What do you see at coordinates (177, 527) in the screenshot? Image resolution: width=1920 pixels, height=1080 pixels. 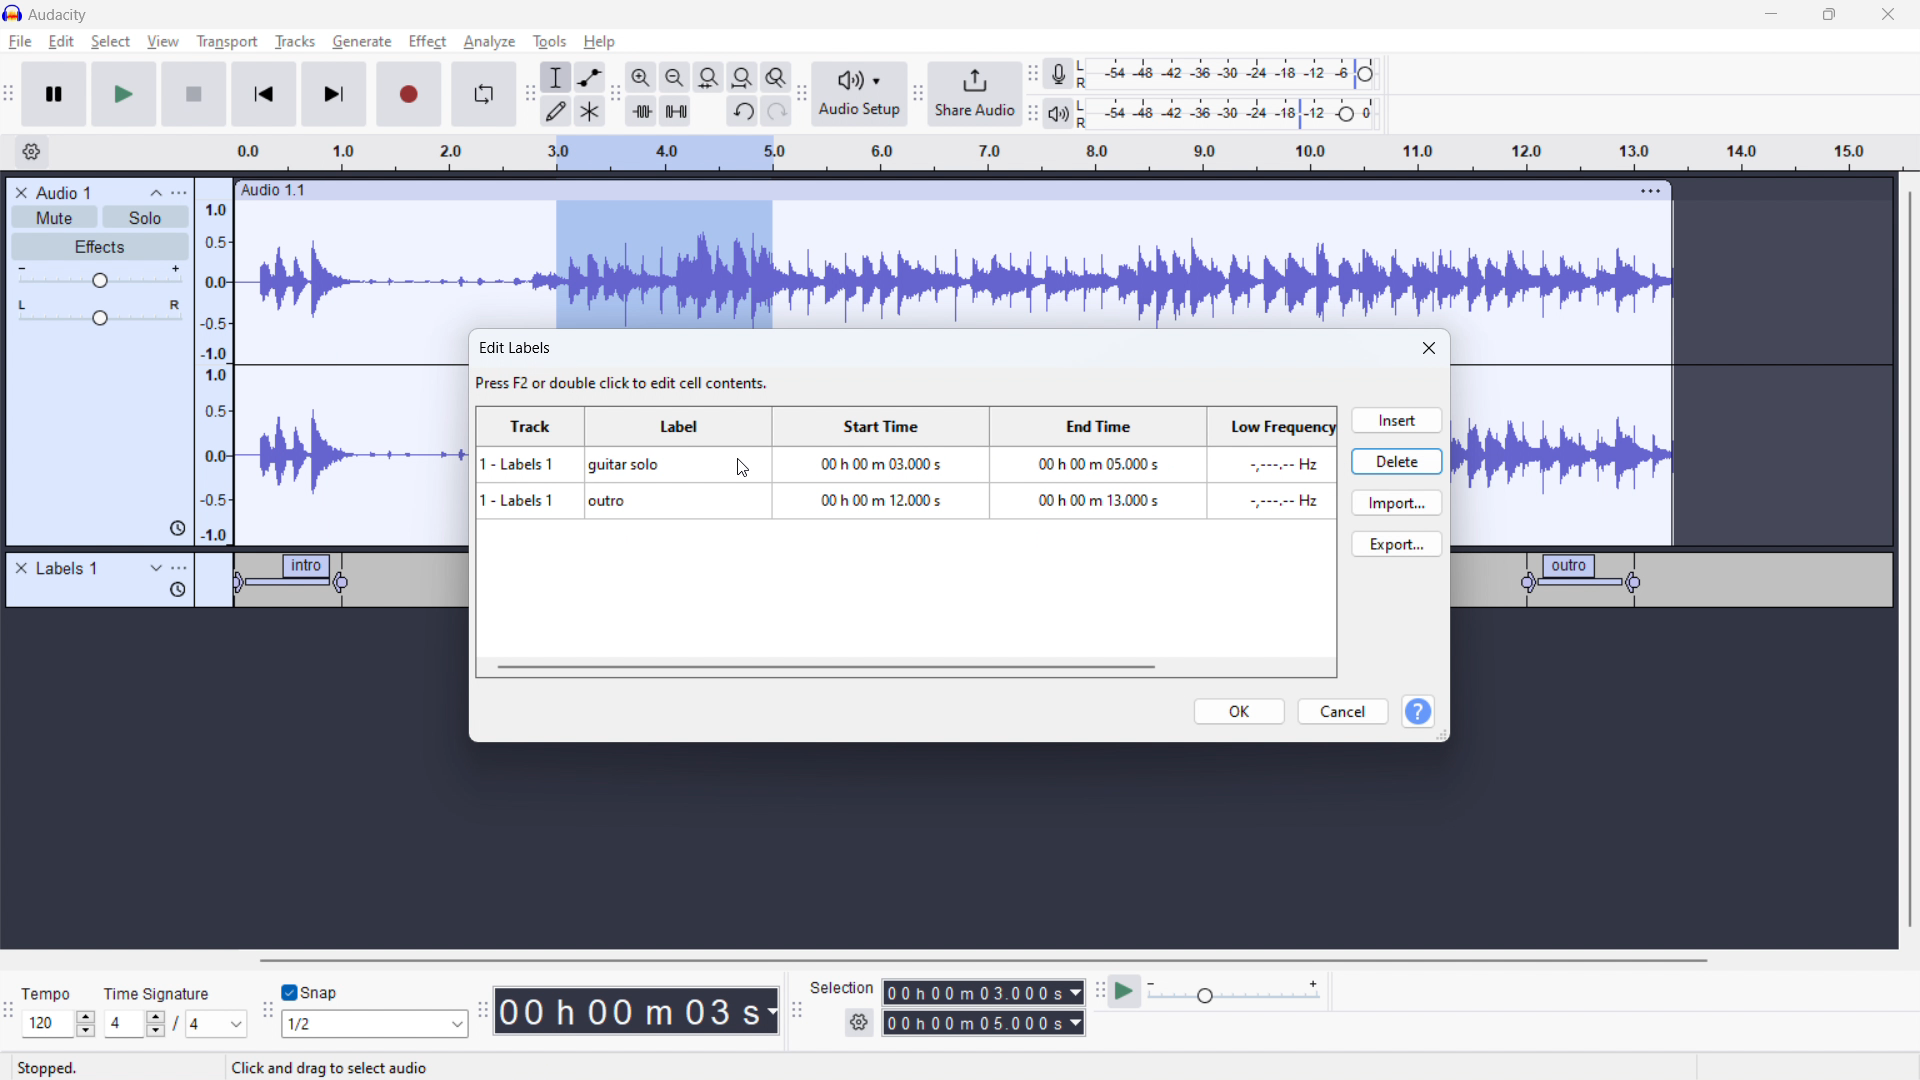 I see `history` at bounding box center [177, 527].